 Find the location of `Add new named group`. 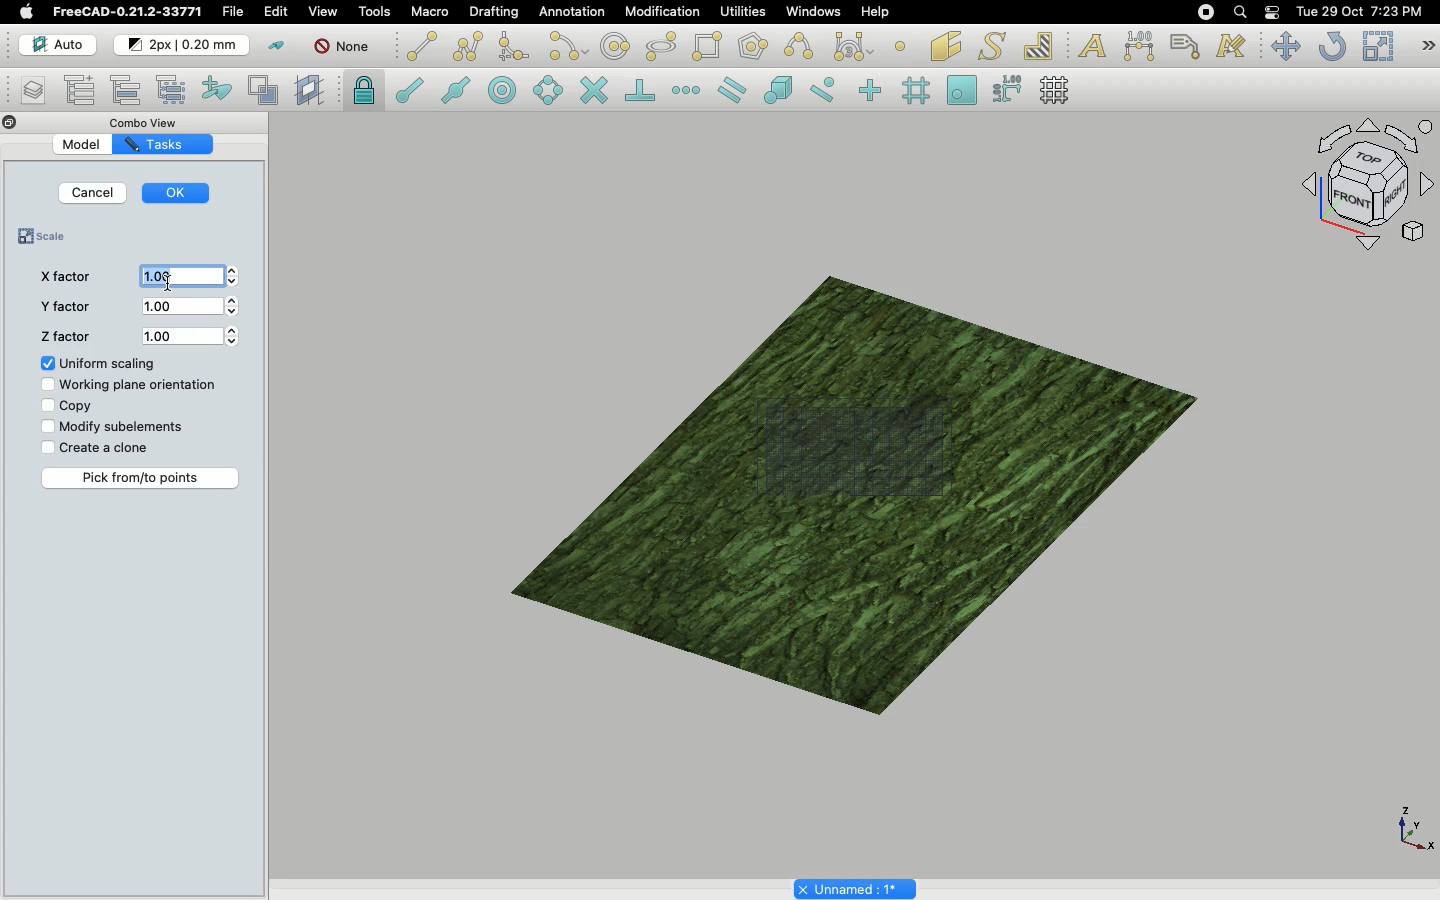

Add new named group is located at coordinates (81, 89).